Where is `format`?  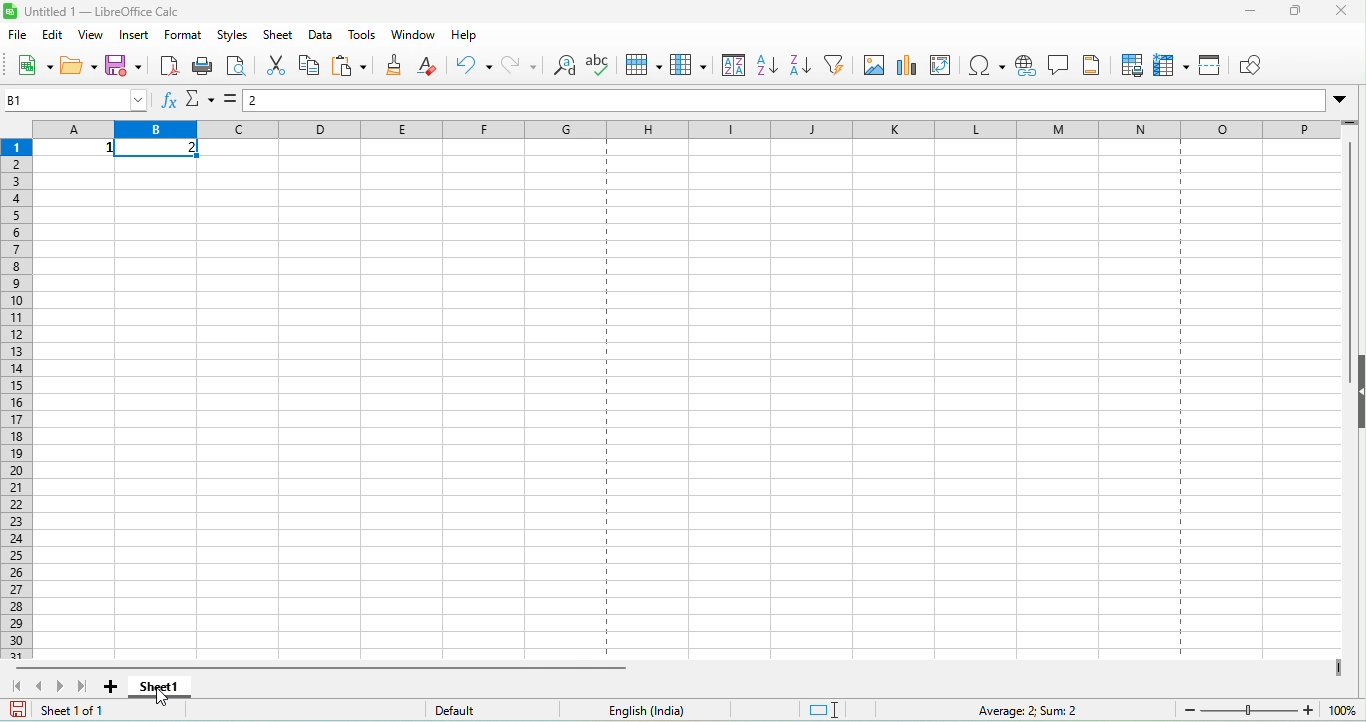
format is located at coordinates (185, 36).